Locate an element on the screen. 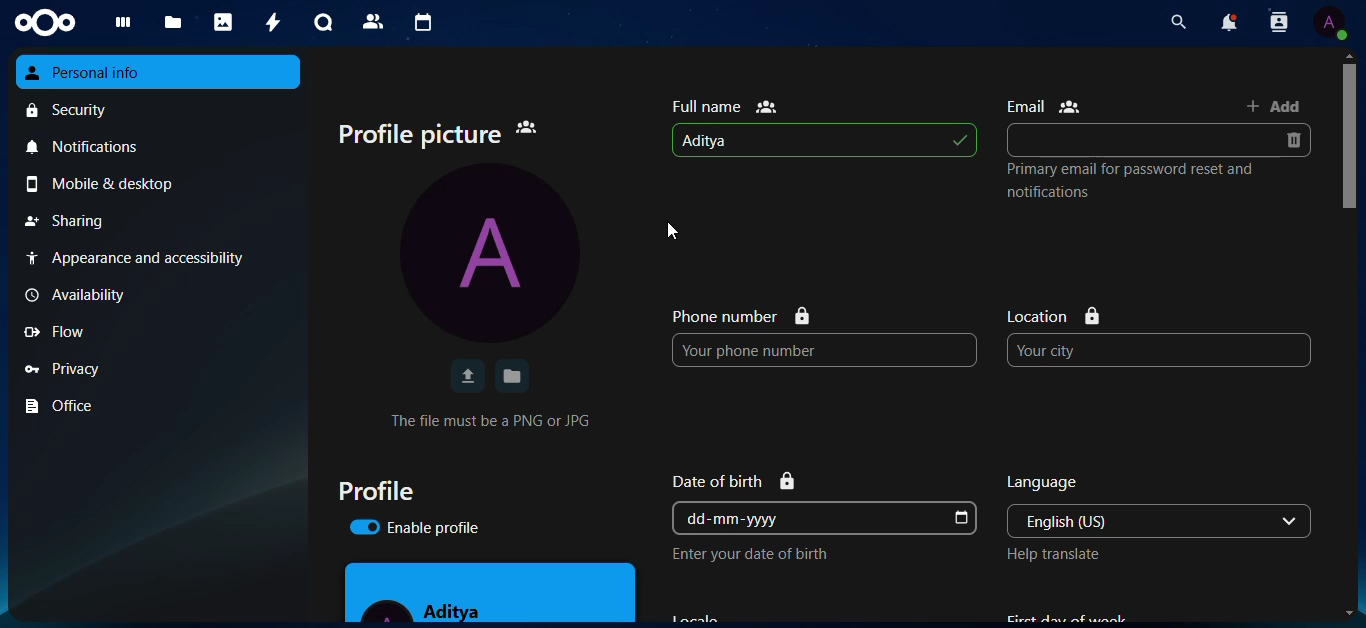 The height and width of the screenshot is (628, 1366). profile preview changed is located at coordinates (491, 592).